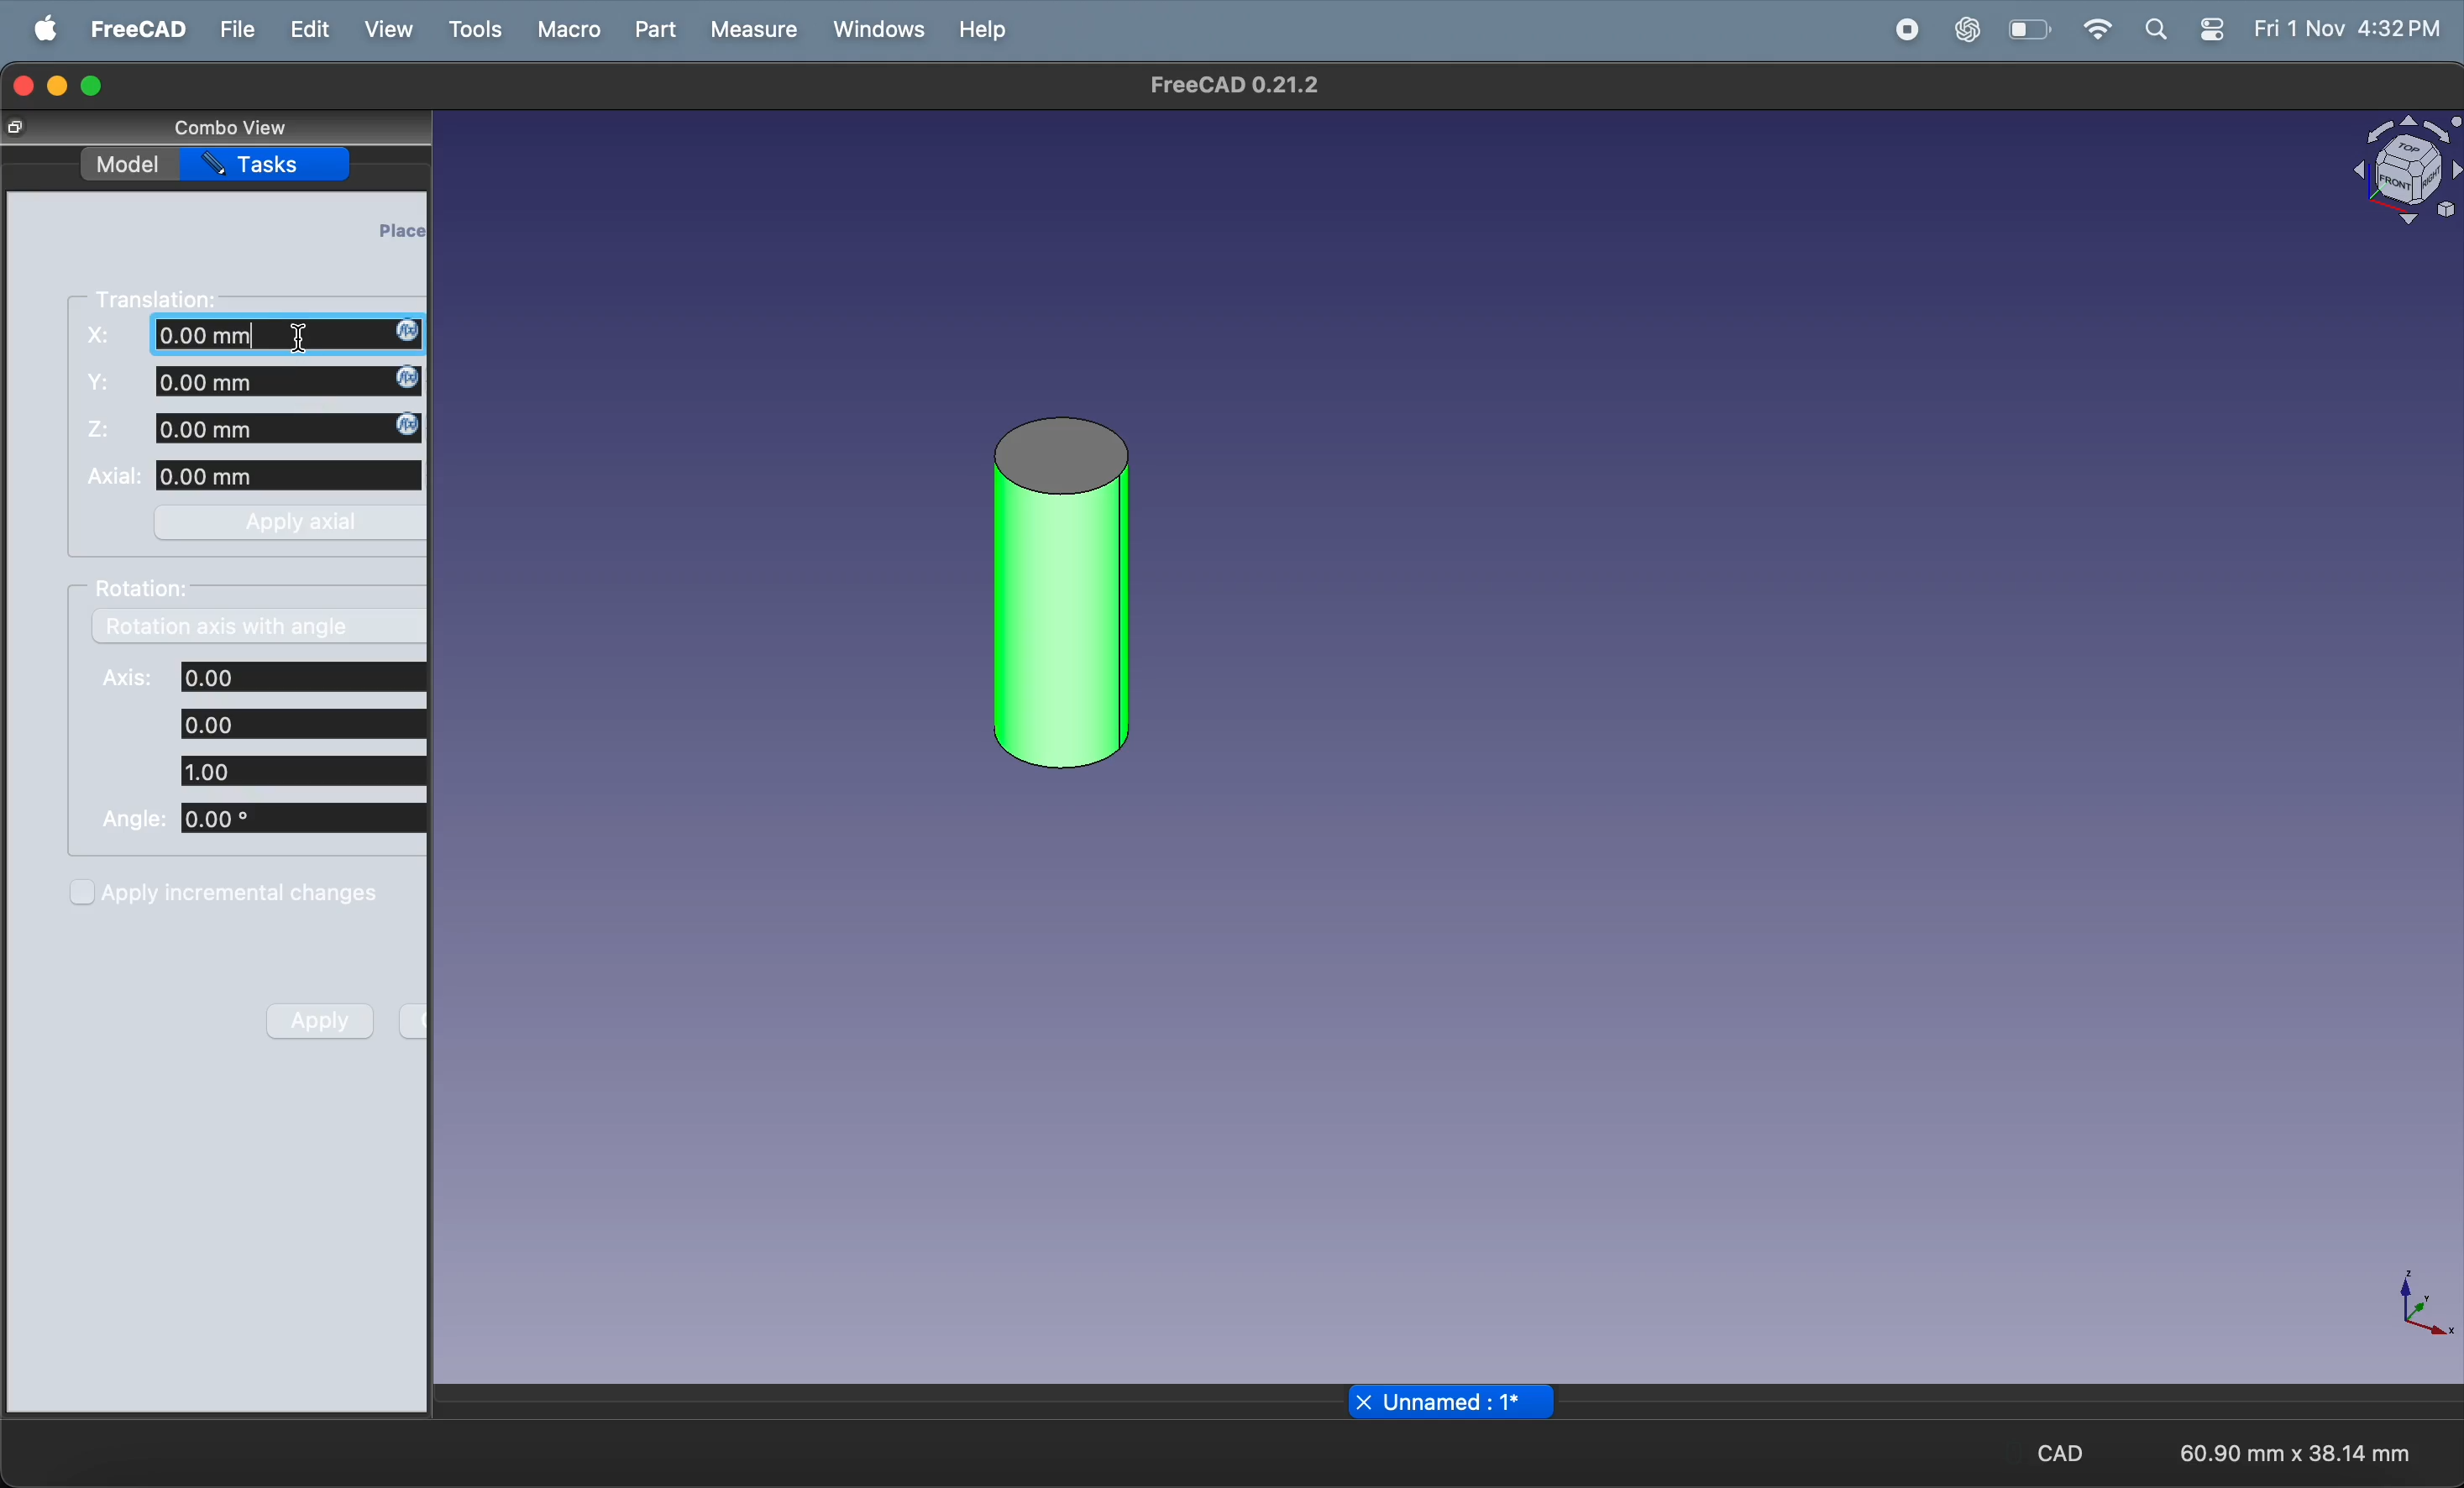 This screenshot has width=2464, height=1488. I want to click on edit, so click(309, 29).